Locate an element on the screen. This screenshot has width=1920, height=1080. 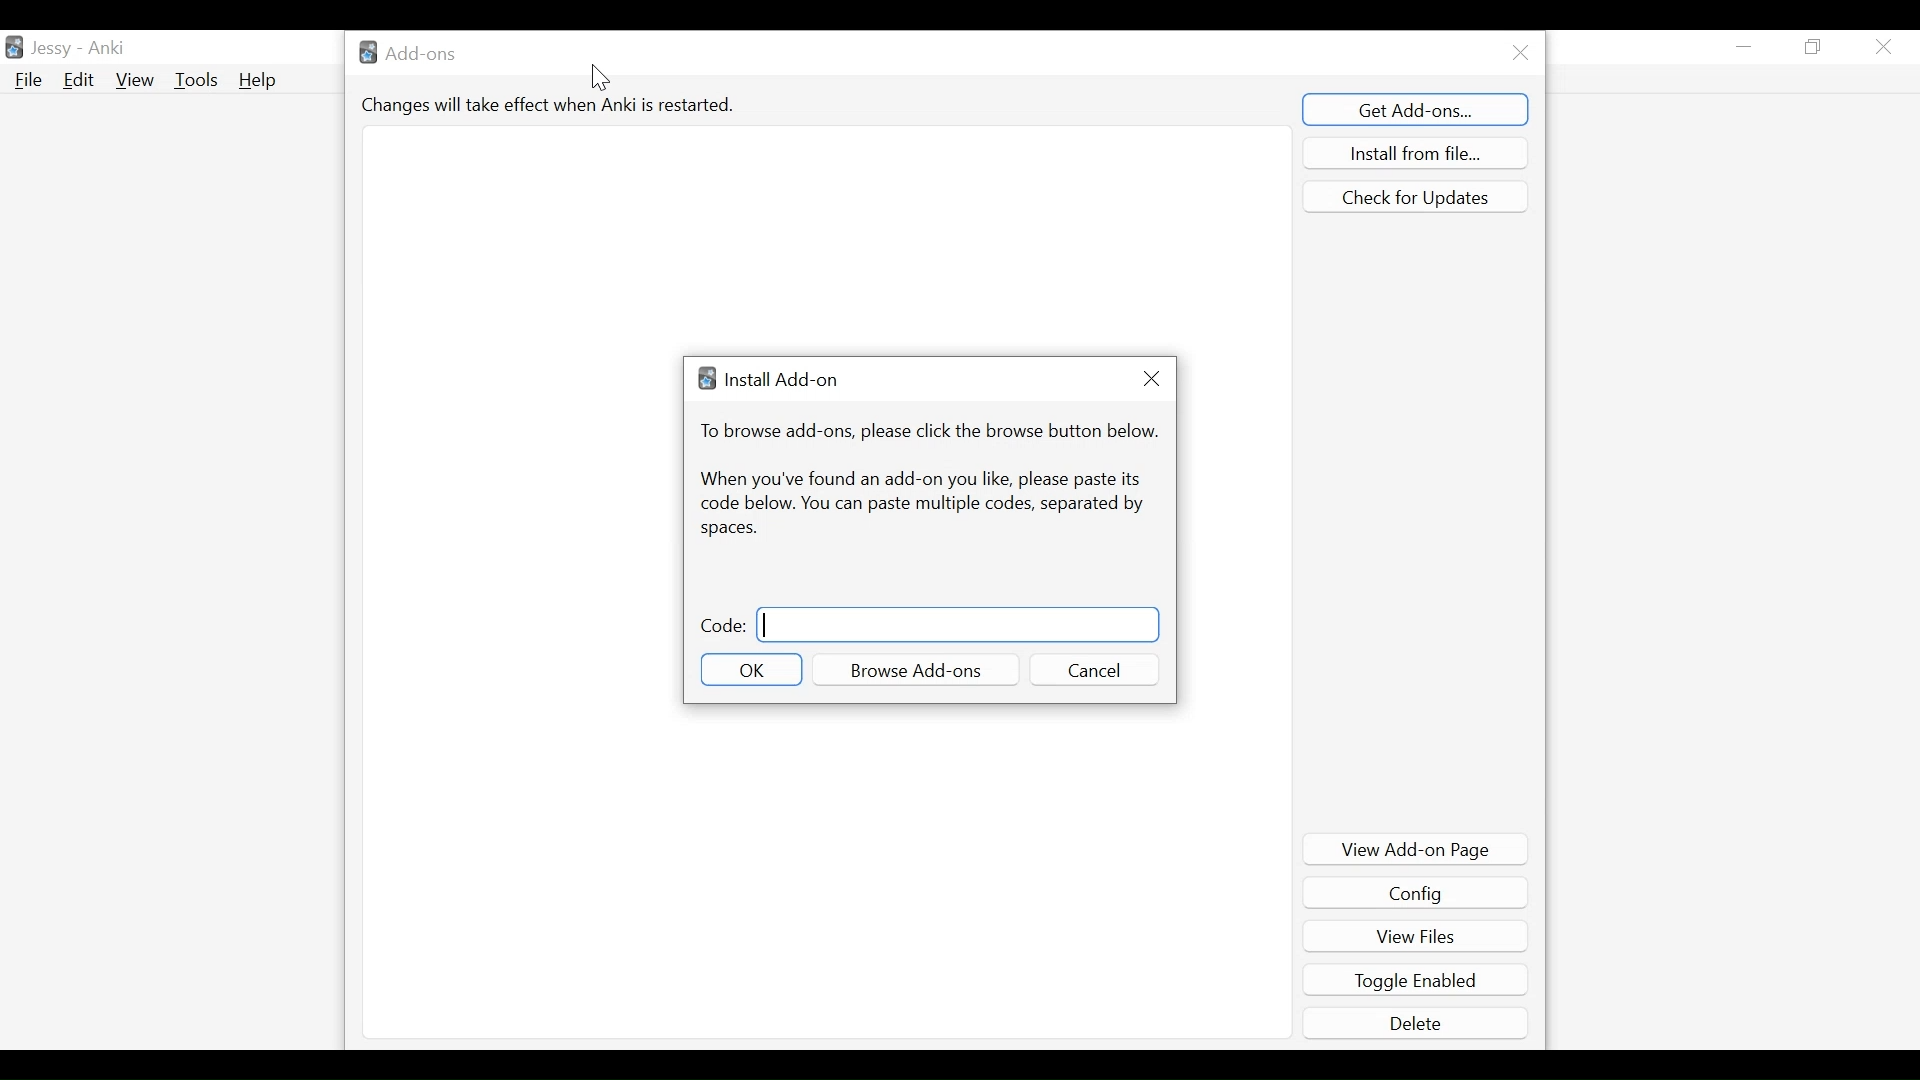
minimize is located at coordinates (1745, 46).